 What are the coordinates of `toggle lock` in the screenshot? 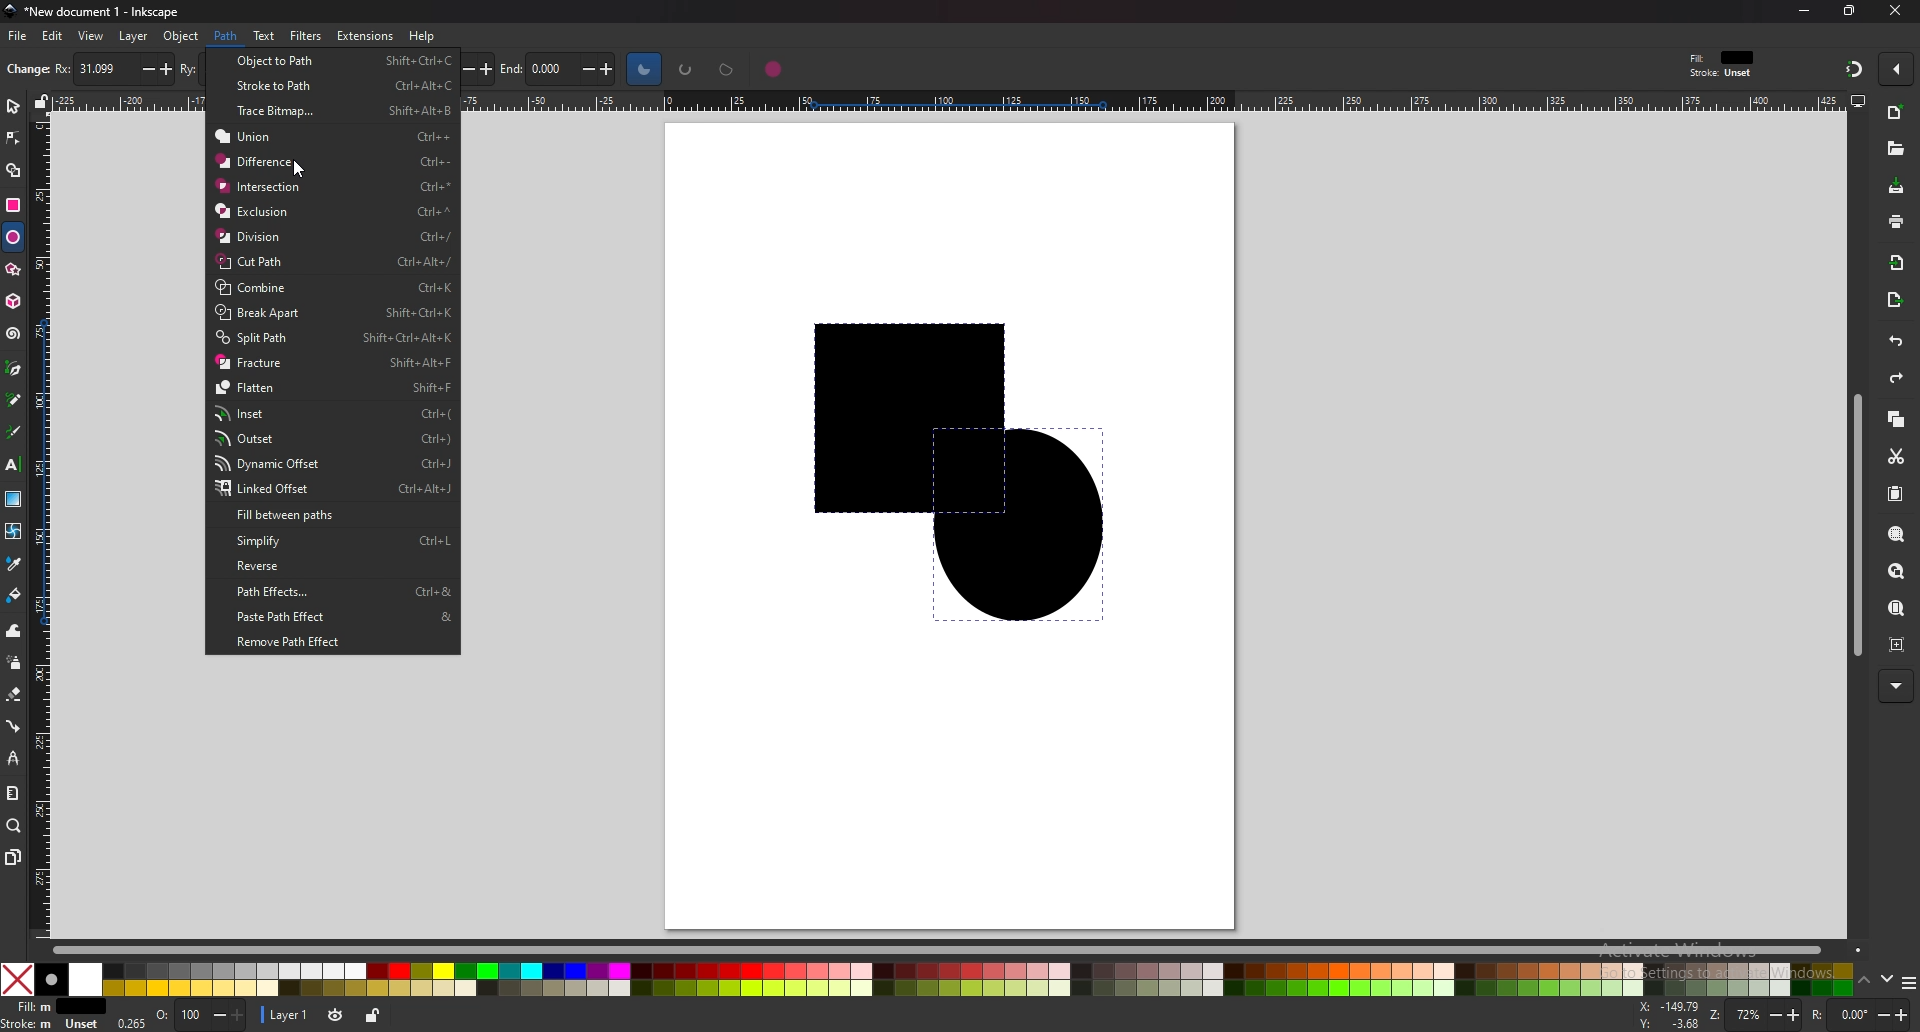 It's located at (370, 1015).